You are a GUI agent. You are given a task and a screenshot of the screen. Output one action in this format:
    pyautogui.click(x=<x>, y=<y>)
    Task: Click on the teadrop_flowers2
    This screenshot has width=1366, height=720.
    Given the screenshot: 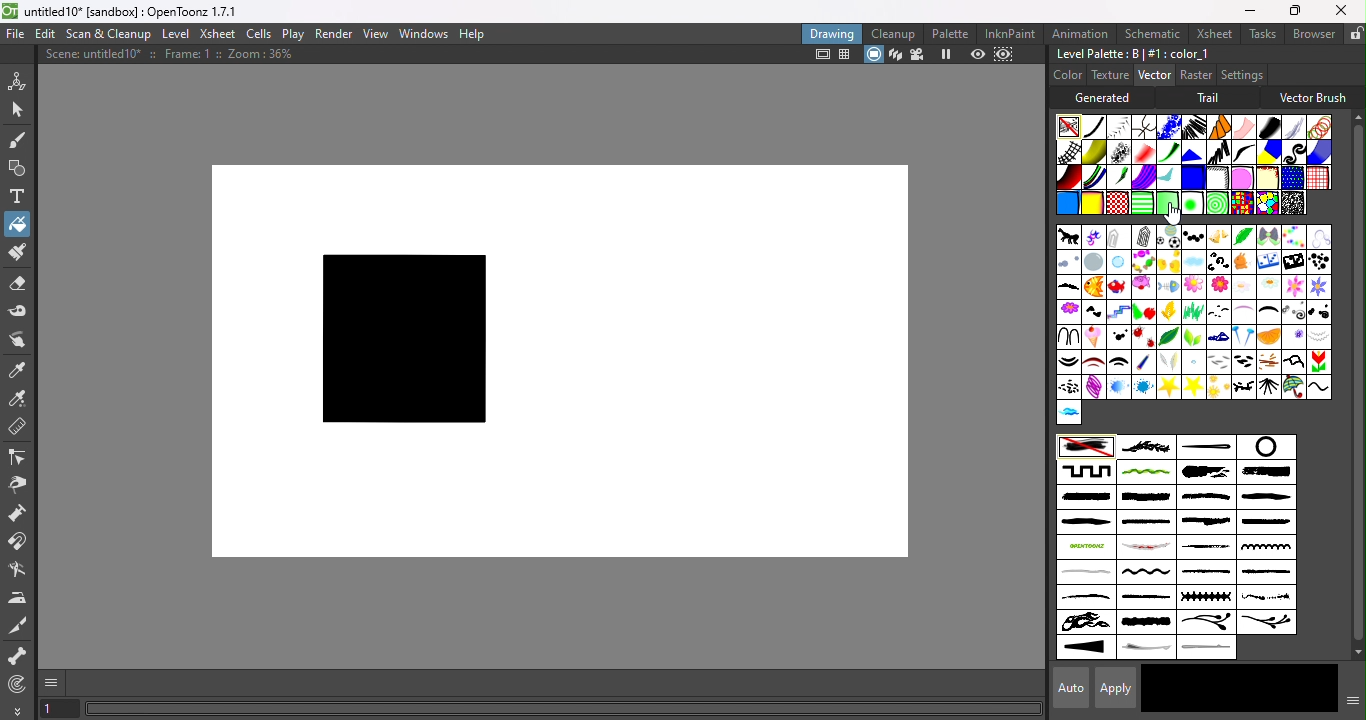 What is the action you would take?
    pyautogui.click(x=1265, y=622)
    